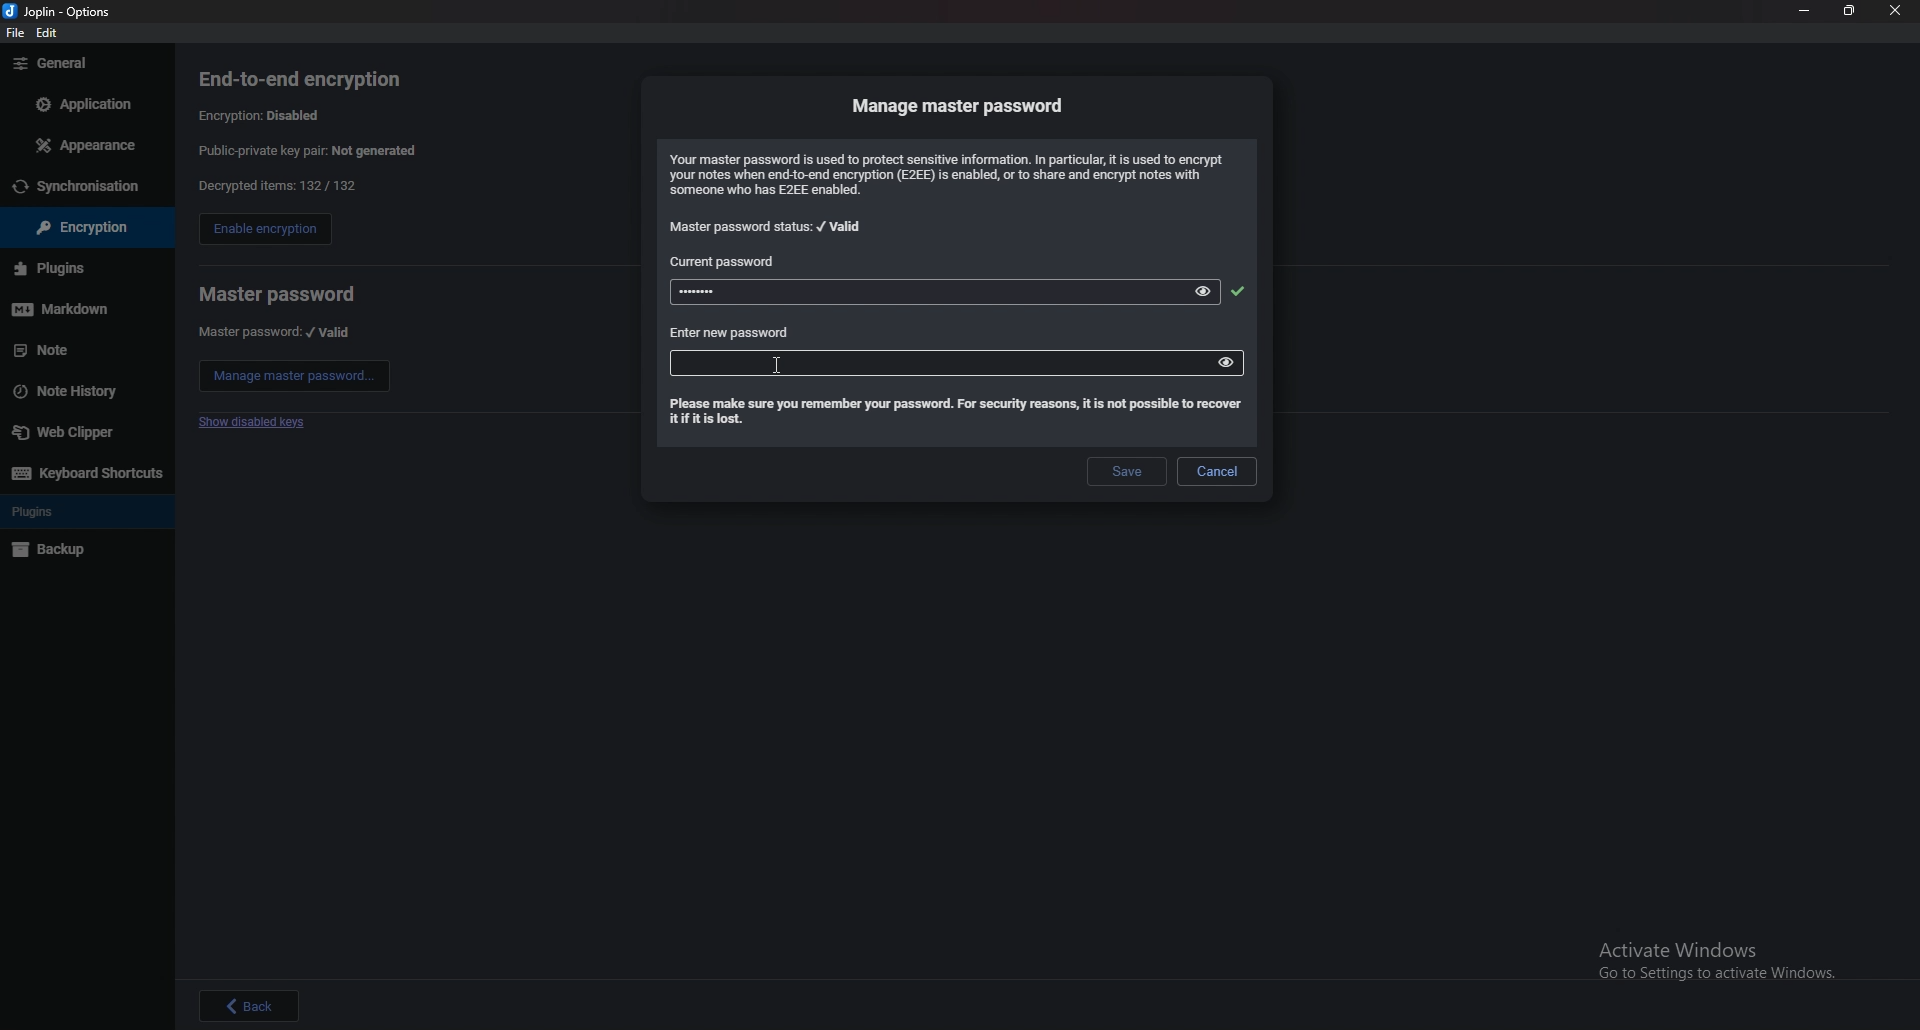  I want to click on file, so click(16, 35).